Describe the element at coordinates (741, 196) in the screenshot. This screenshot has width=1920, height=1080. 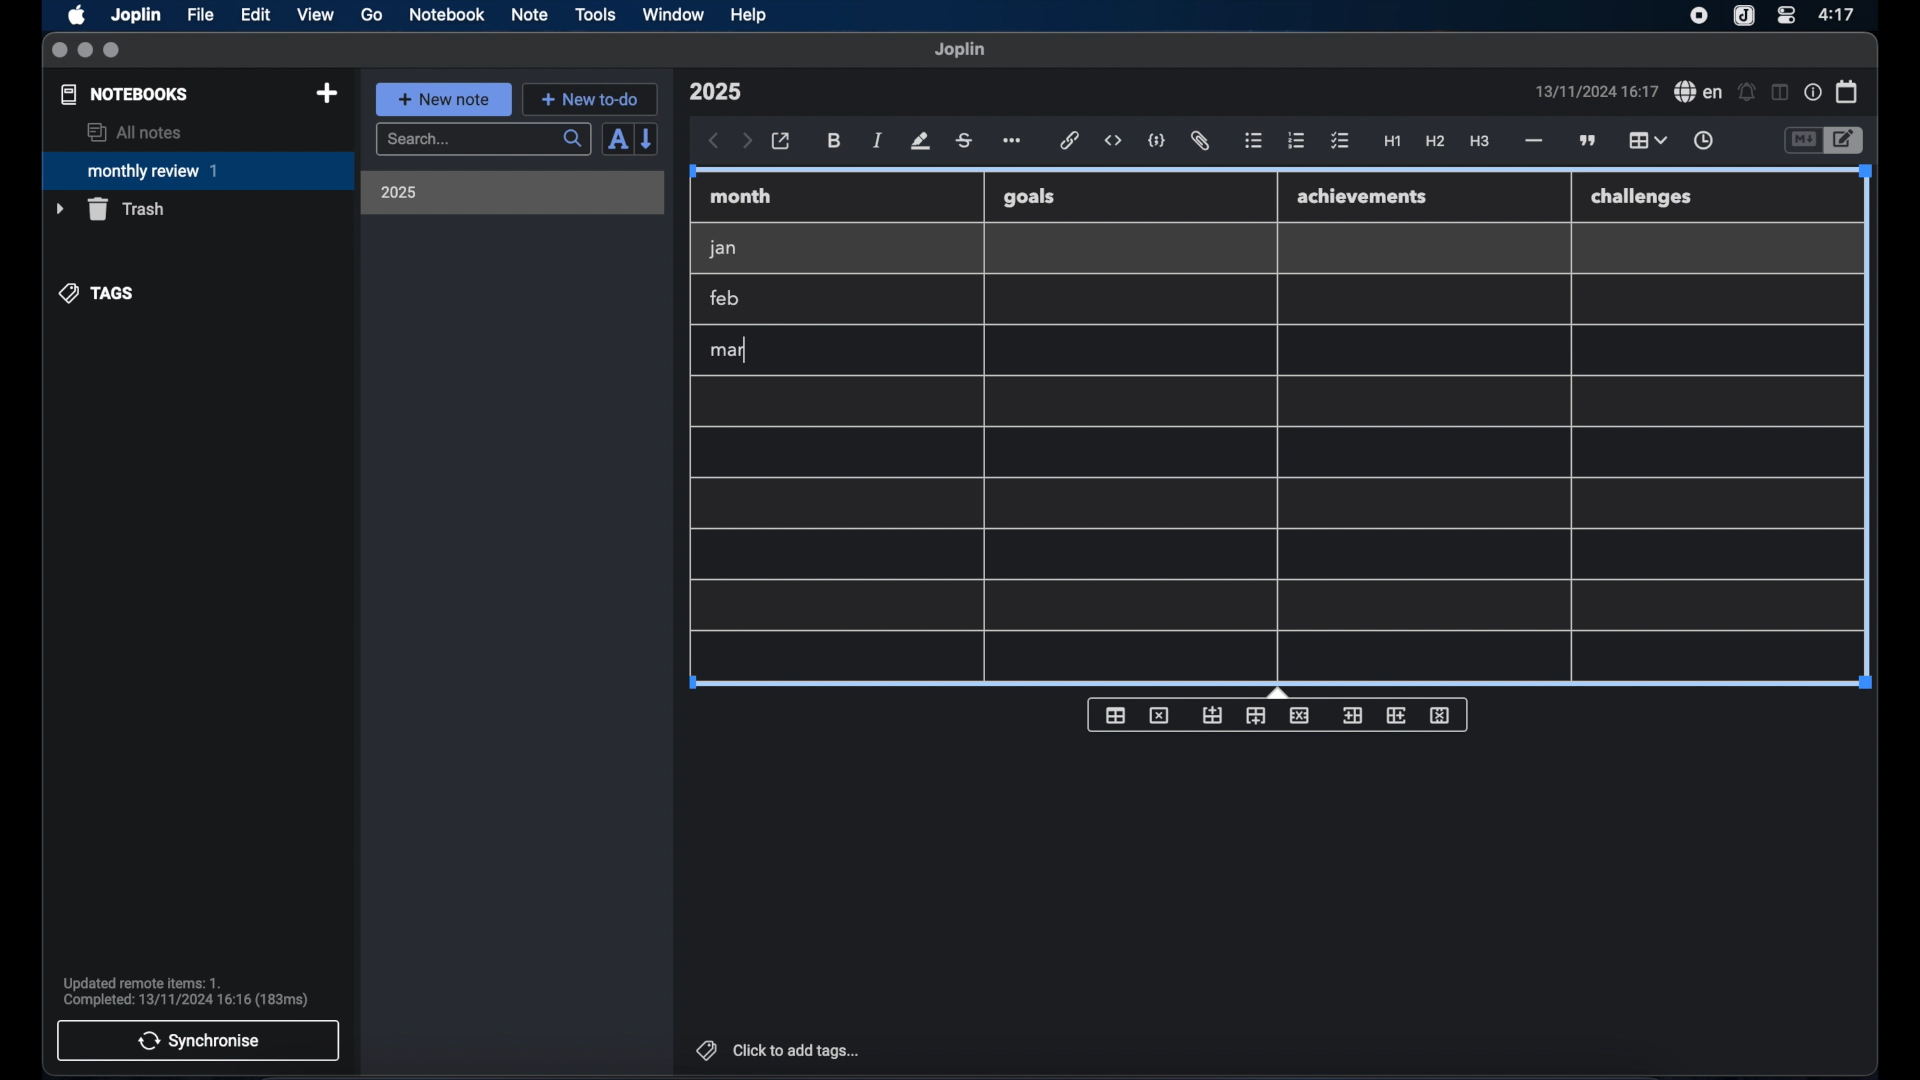
I see `month` at that location.